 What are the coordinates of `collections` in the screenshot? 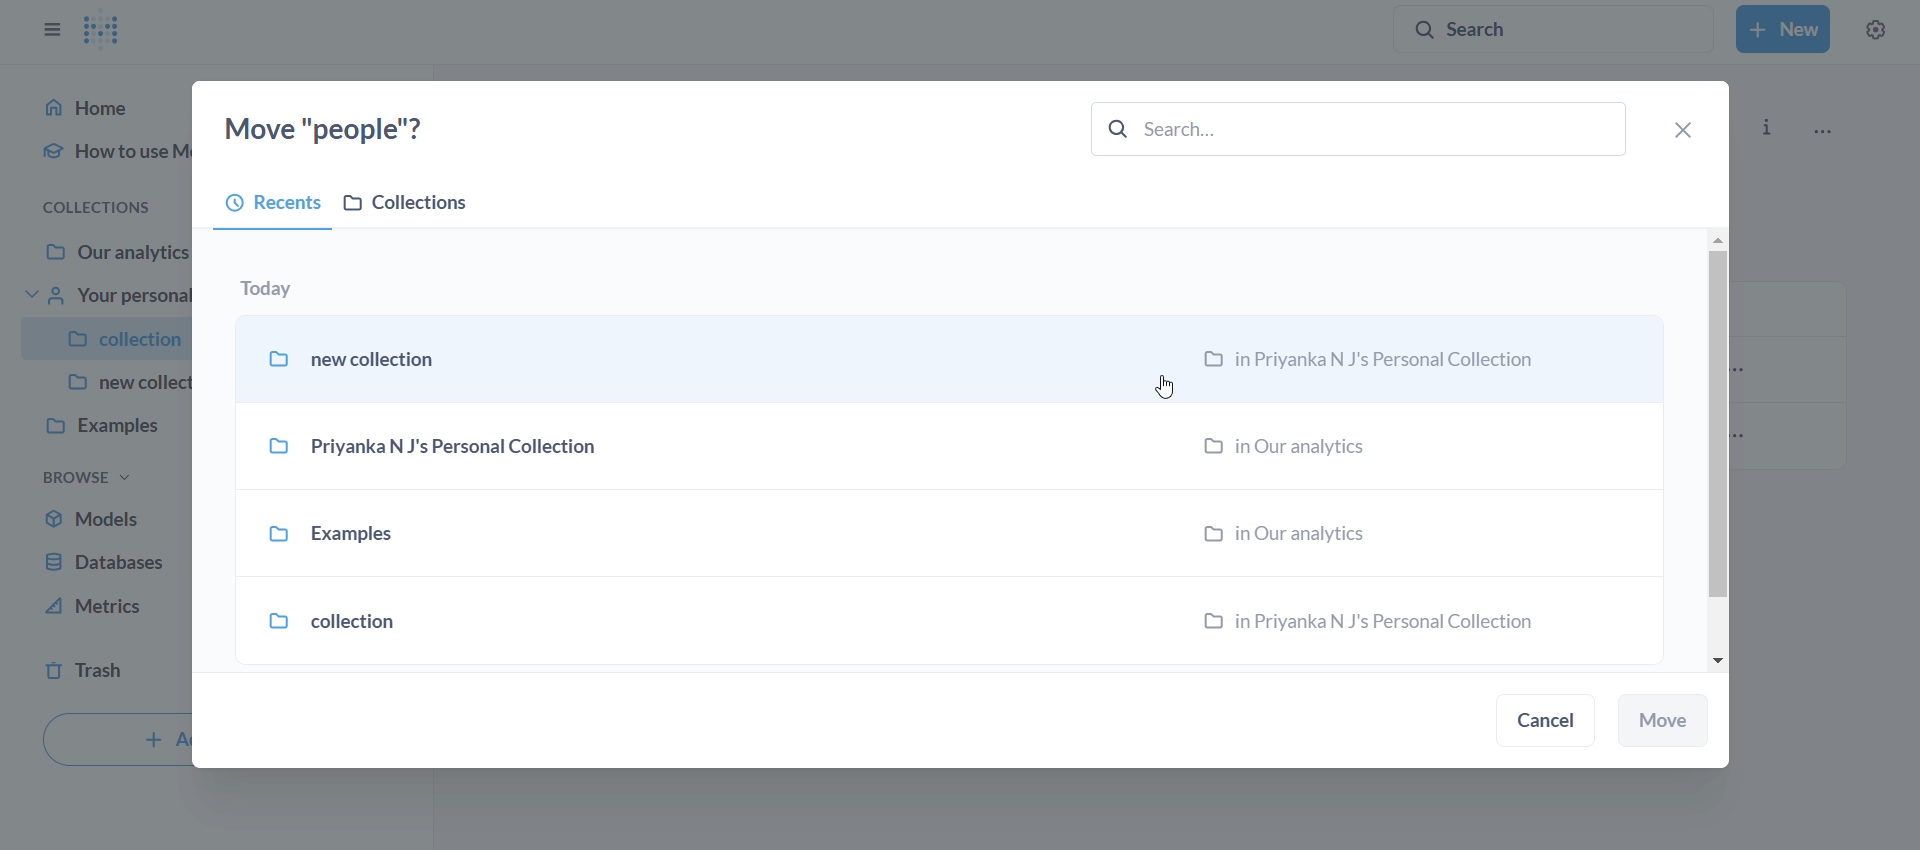 It's located at (408, 207).